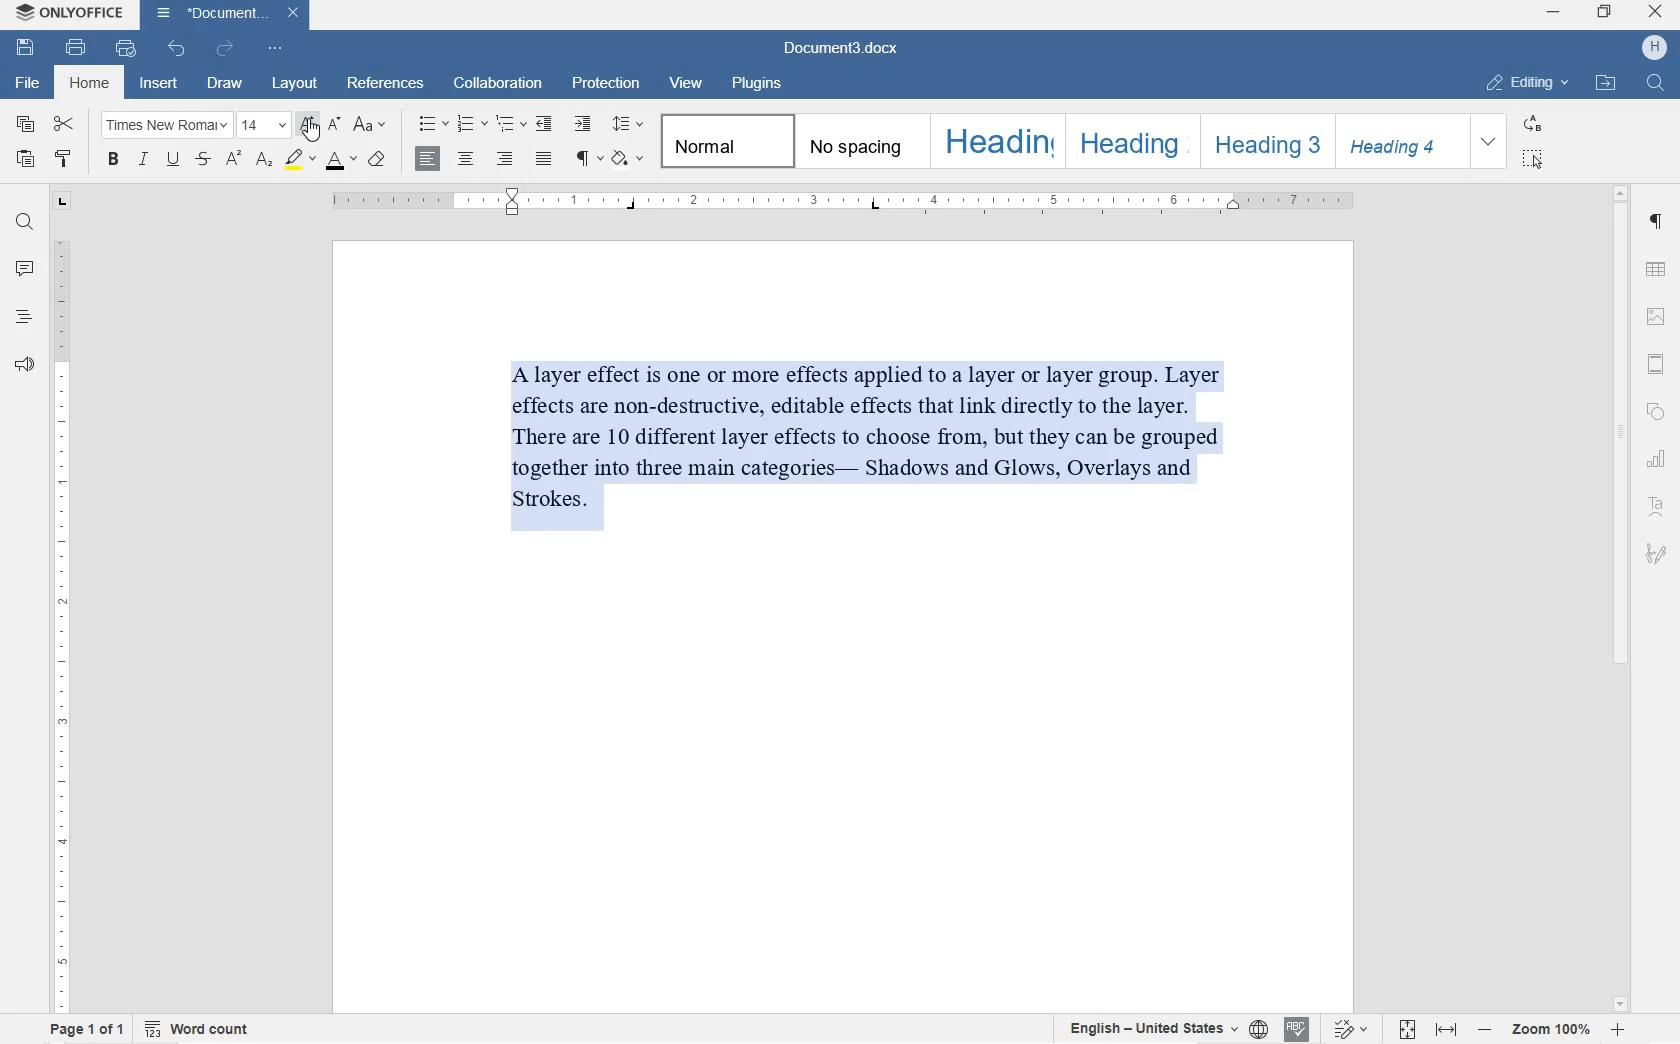 The image size is (1680, 1044). What do you see at coordinates (1295, 1029) in the screenshot?
I see `spell check` at bounding box center [1295, 1029].